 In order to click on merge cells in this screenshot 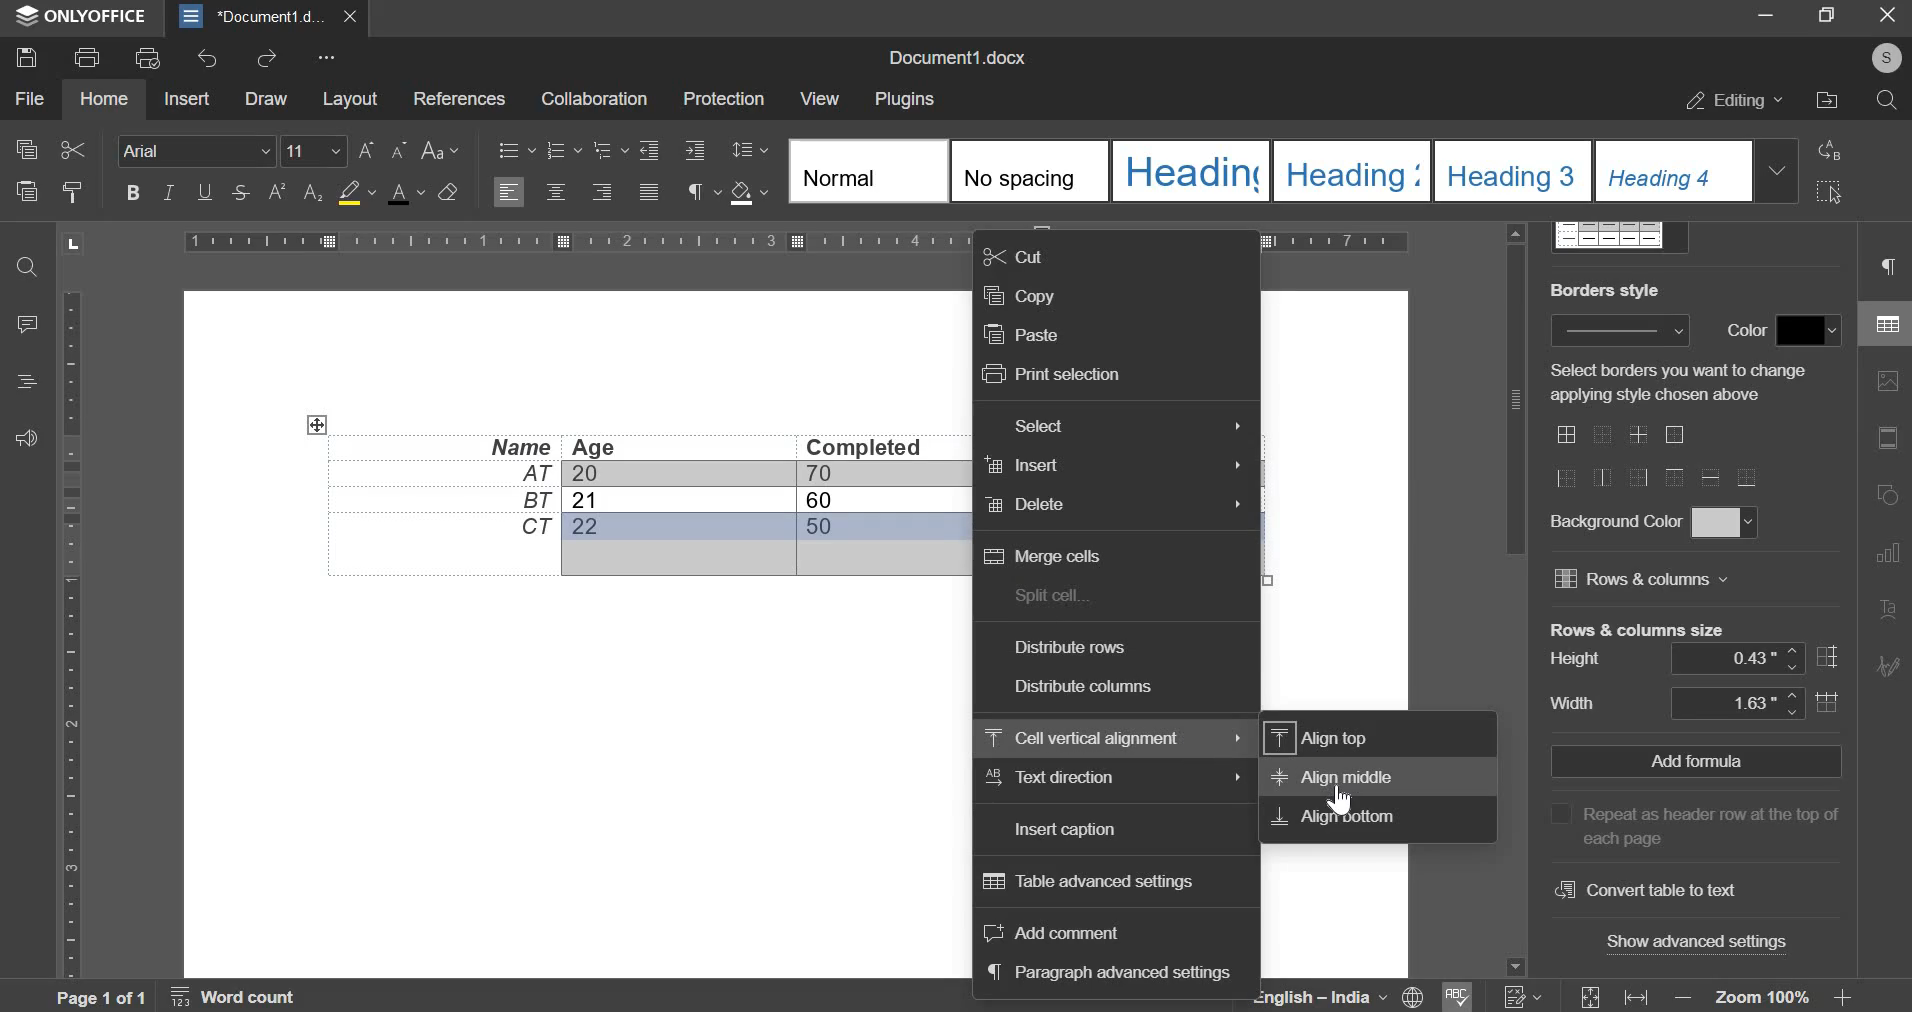, I will do `click(1043, 553)`.